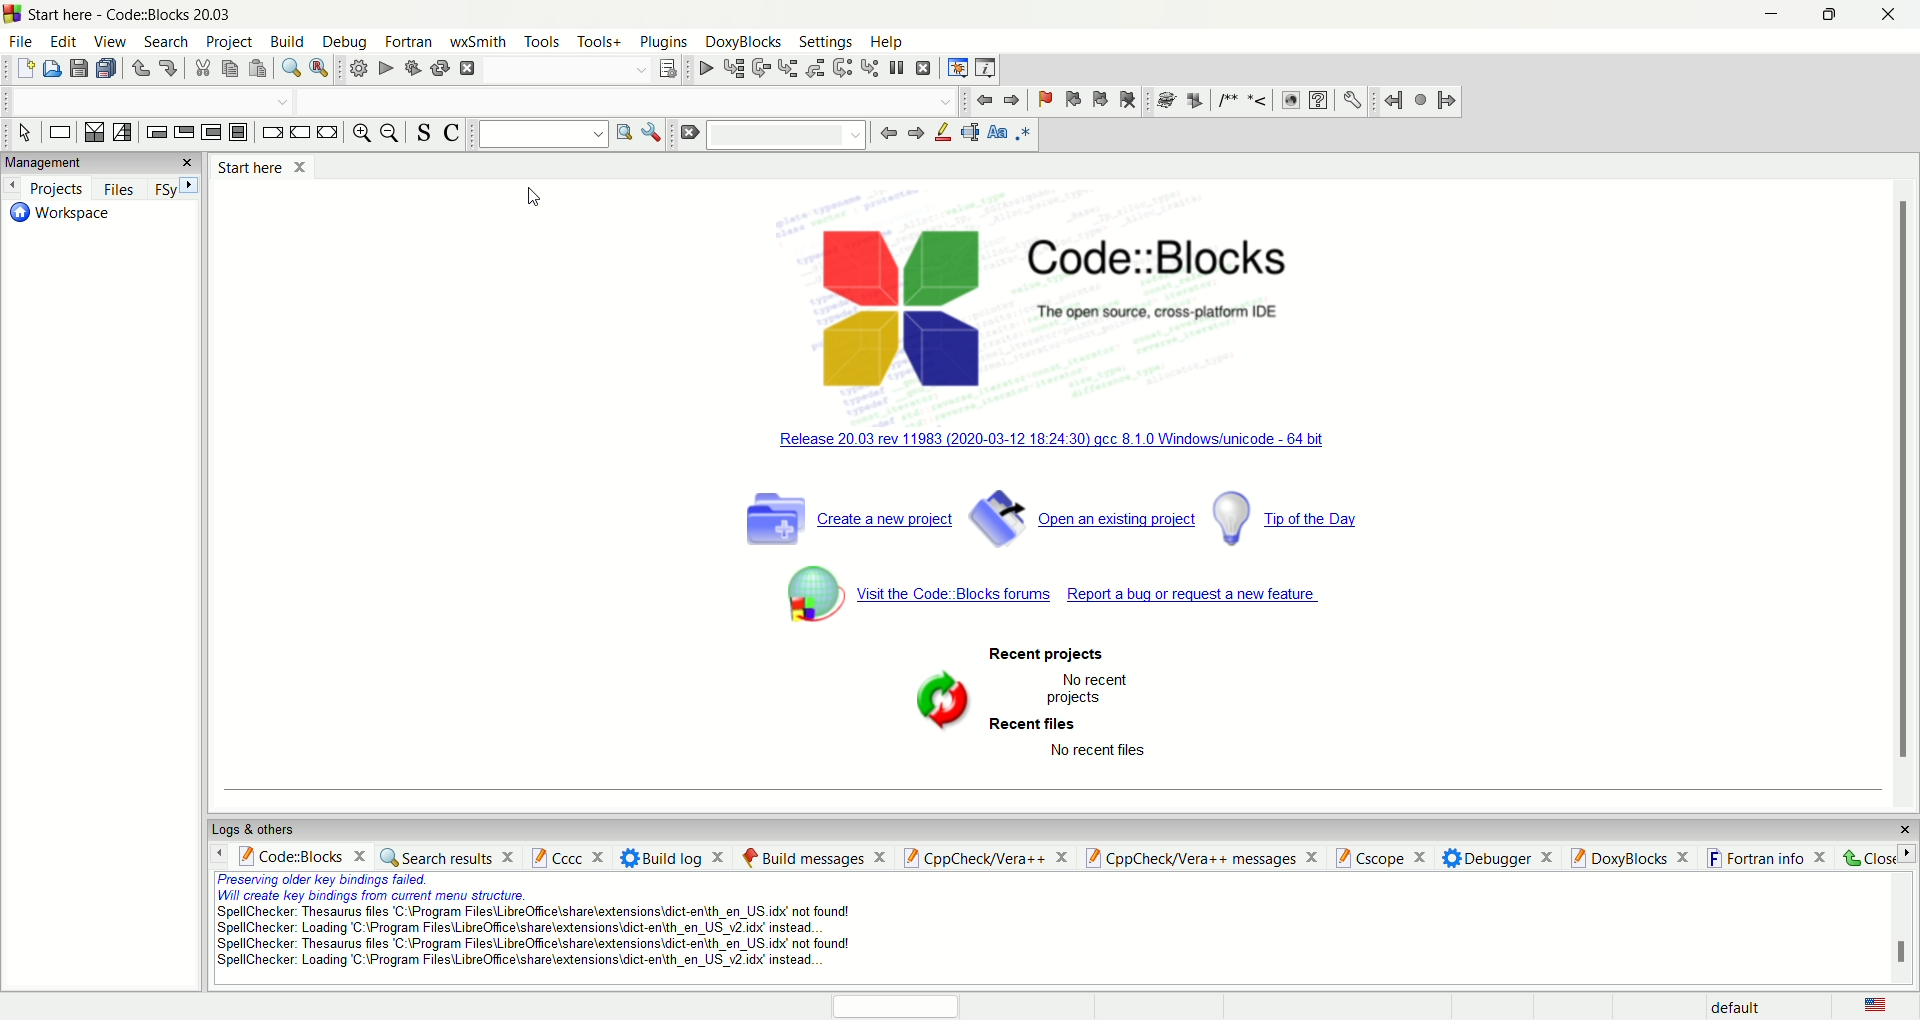  I want to click on replace, so click(322, 68).